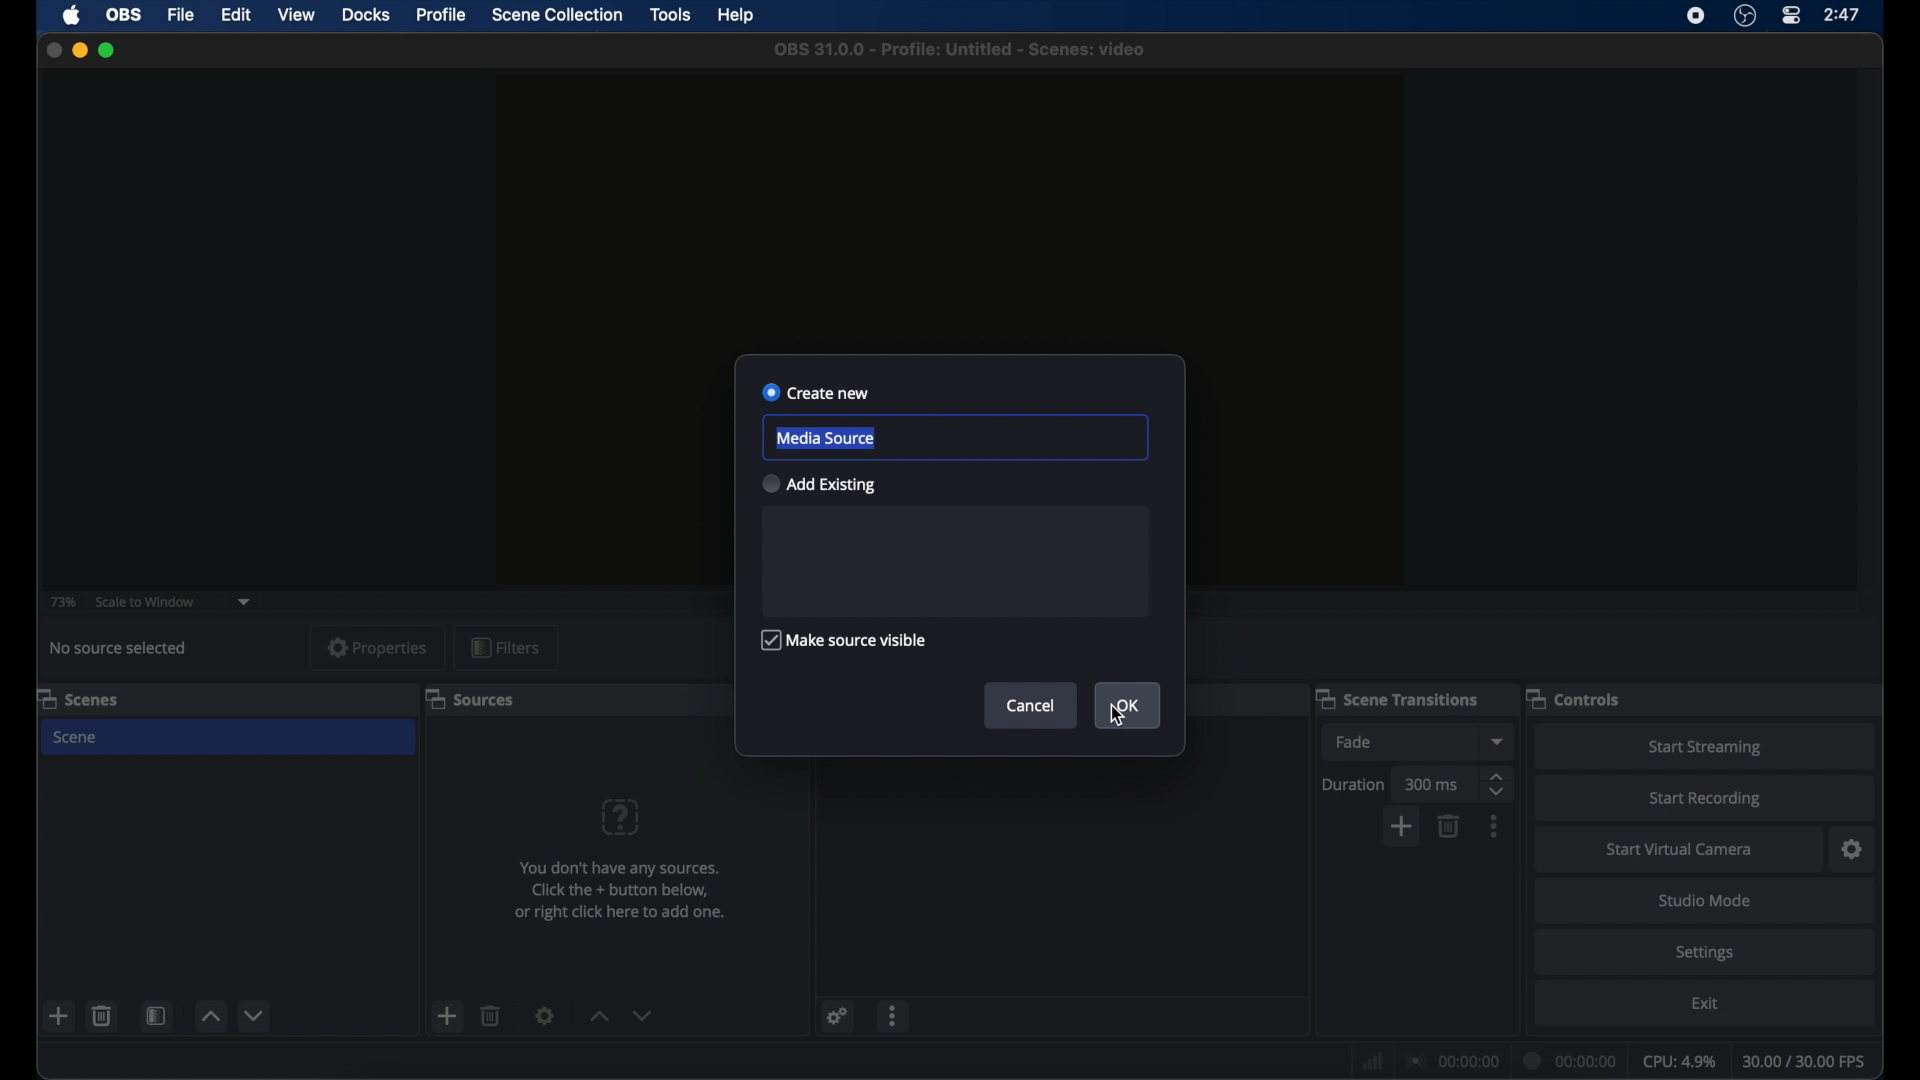 This screenshot has height=1080, width=1920. What do you see at coordinates (839, 1016) in the screenshot?
I see `settings` at bounding box center [839, 1016].